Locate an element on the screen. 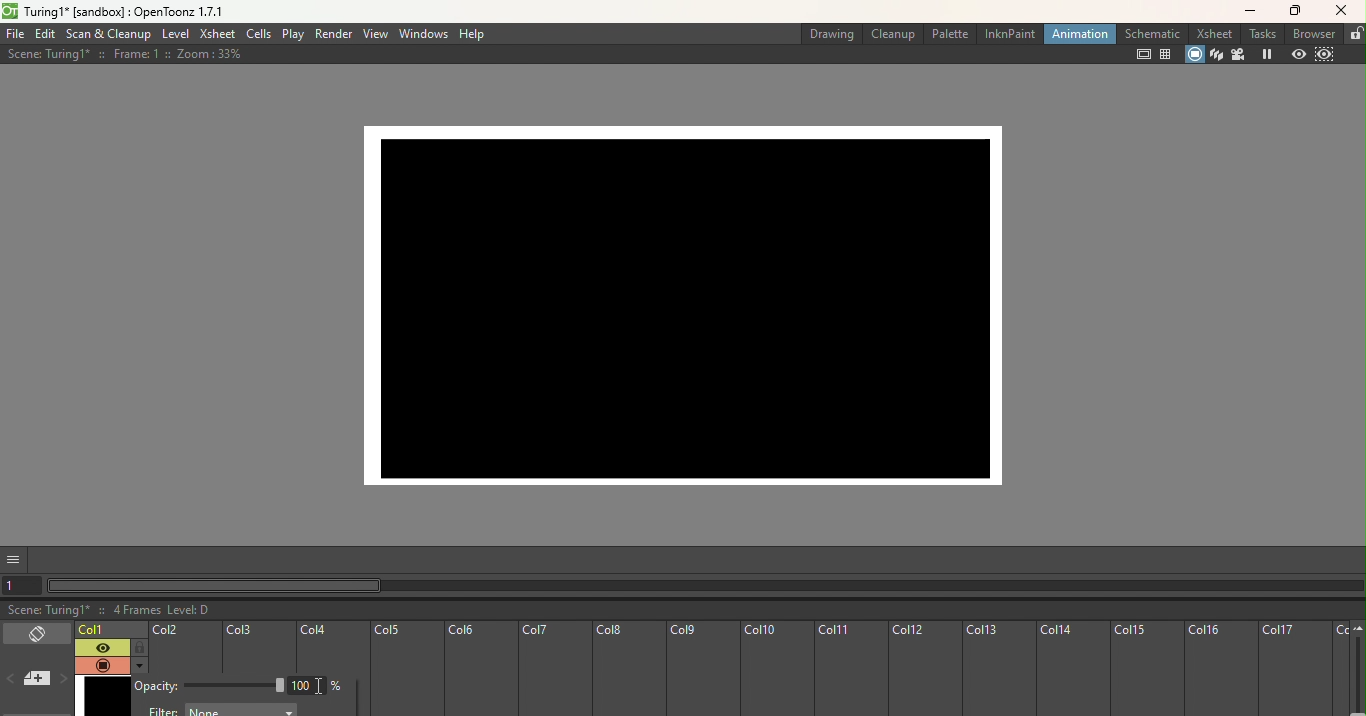 The height and width of the screenshot is (716, 1366). zoom in/out of timeline is located at coordinates (1357, 676).